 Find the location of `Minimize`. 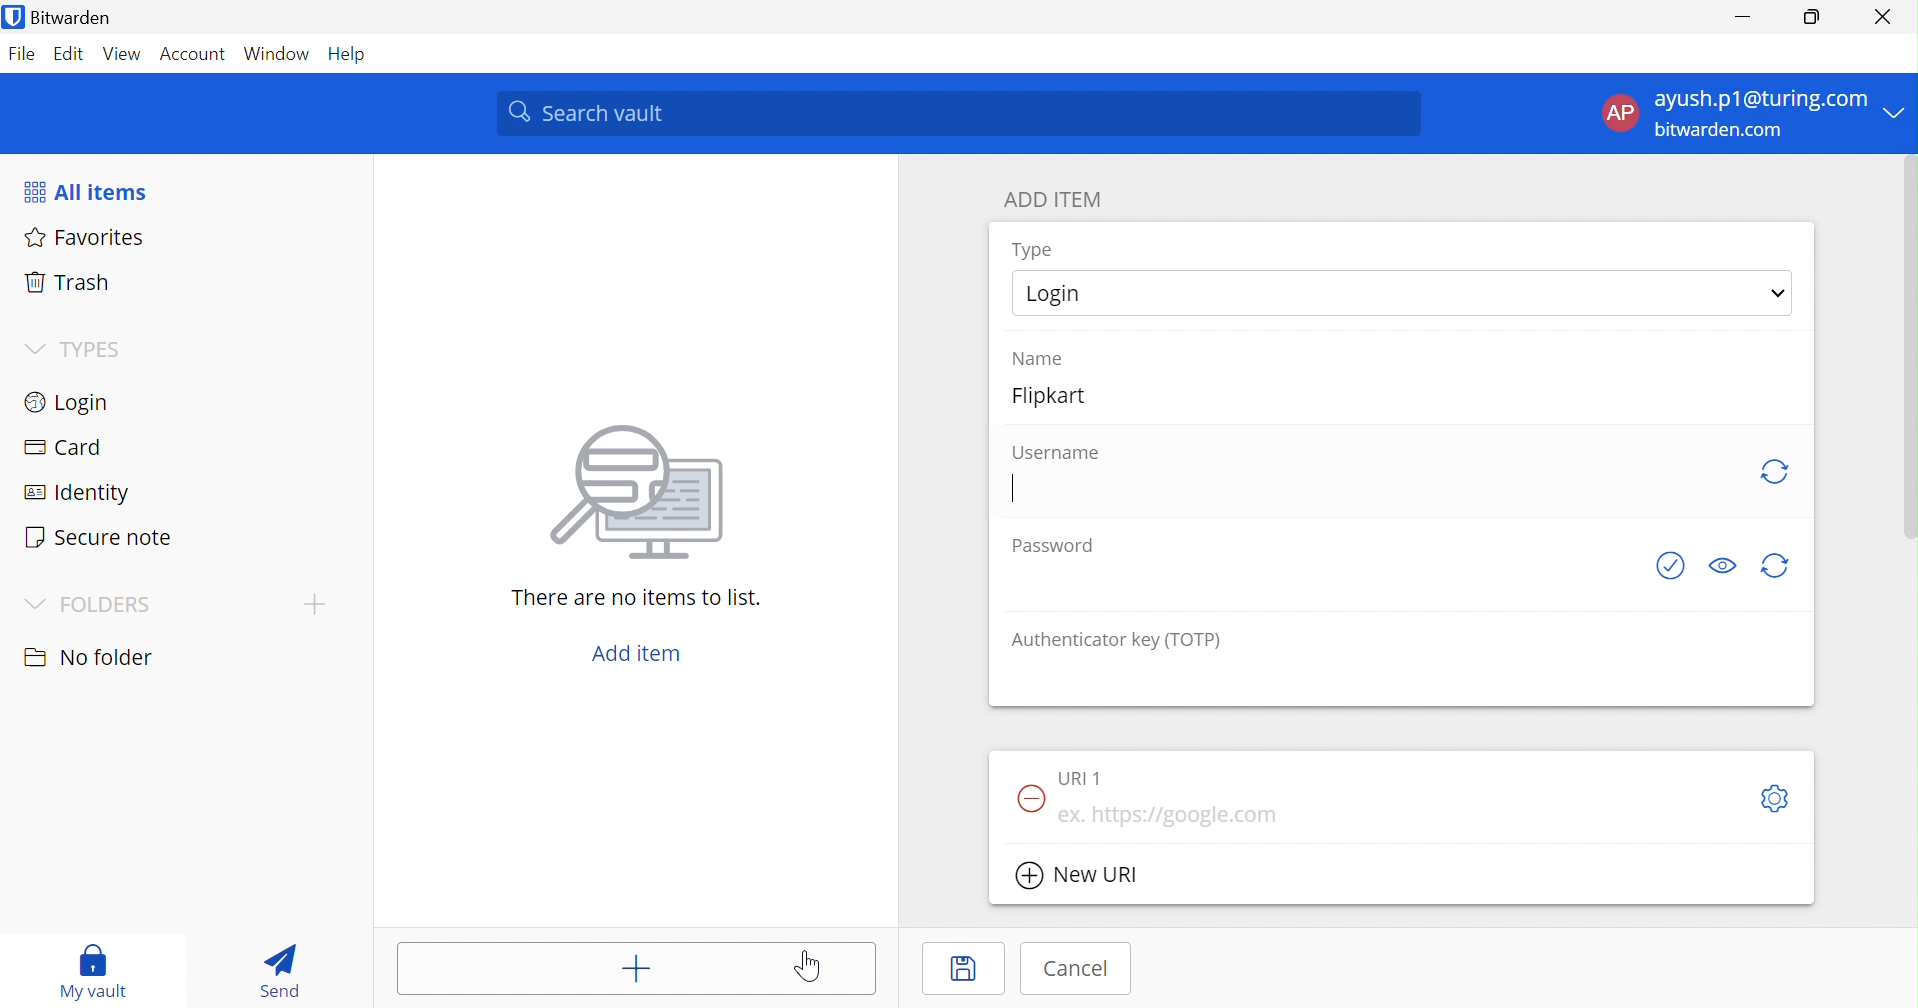

Minimize is located at coordinates (1739, 16).